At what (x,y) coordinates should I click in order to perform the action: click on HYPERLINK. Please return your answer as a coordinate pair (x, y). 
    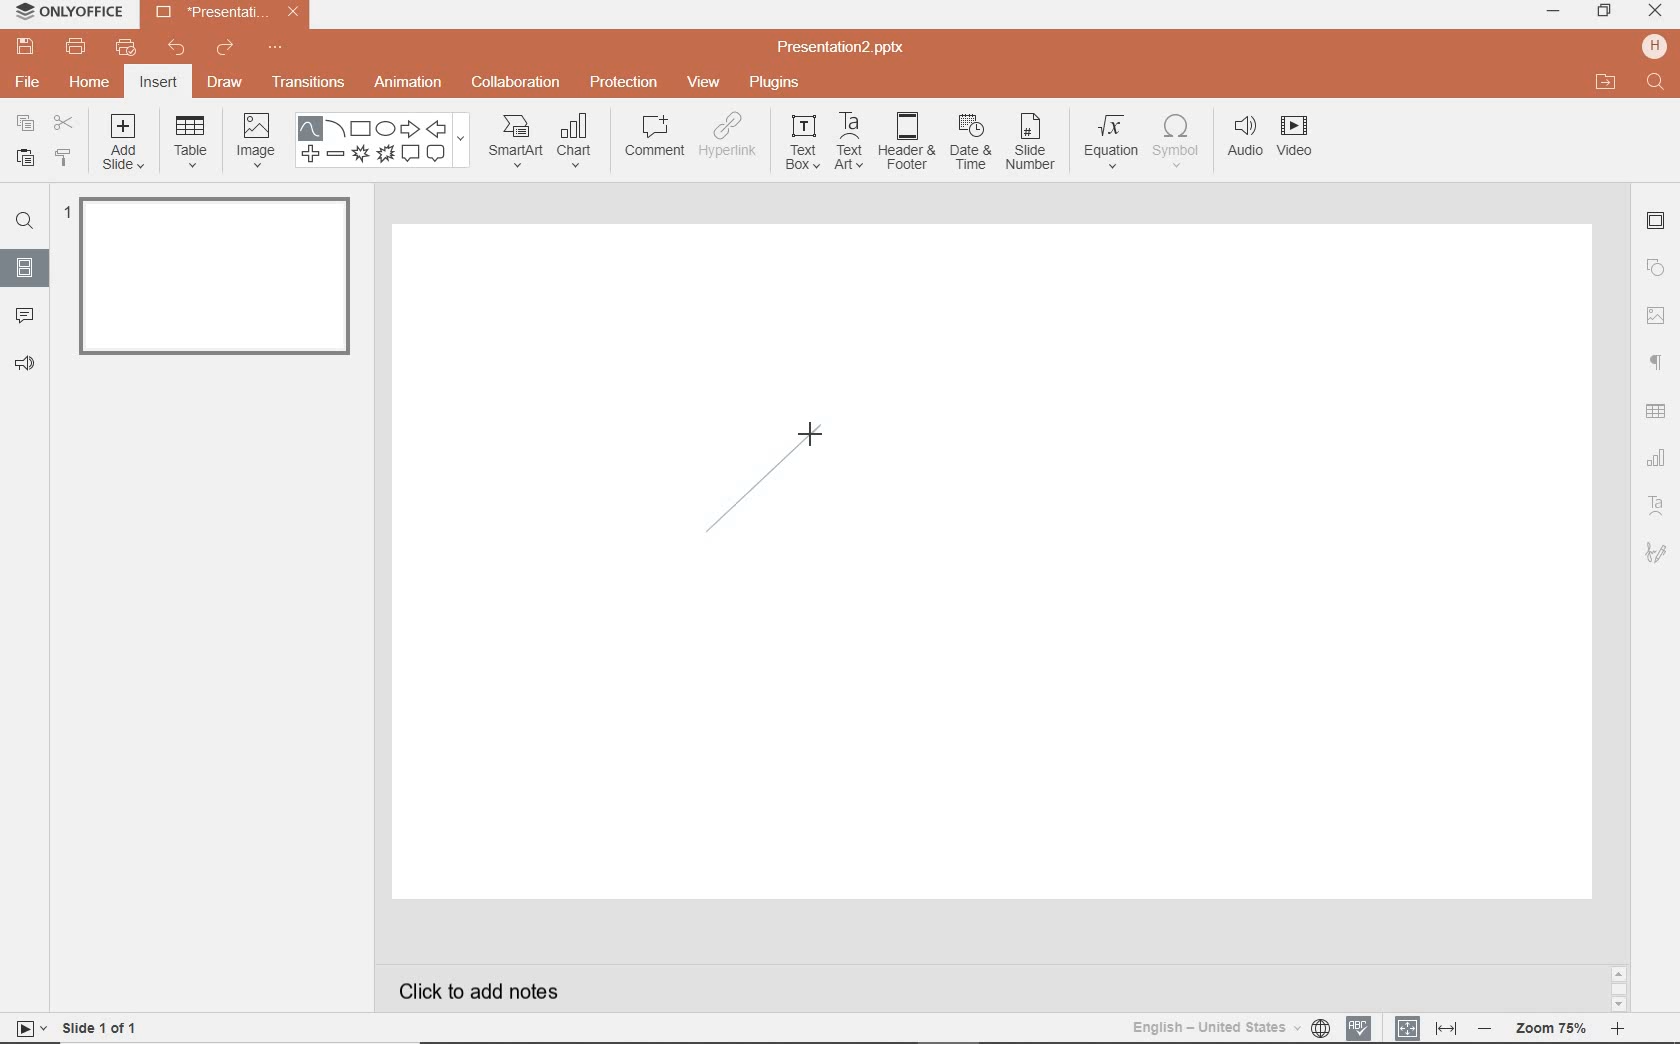
    Looking at the image, I should click on (731, 140).